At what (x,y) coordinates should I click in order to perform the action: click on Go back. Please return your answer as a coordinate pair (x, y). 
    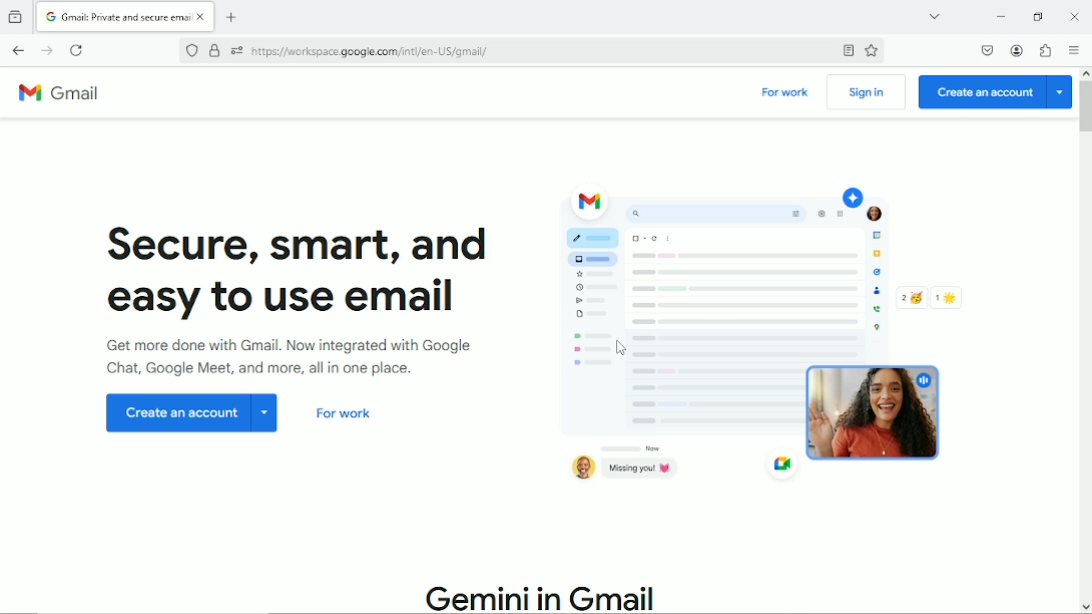
    Looking at the image, I should click on (18, 50).